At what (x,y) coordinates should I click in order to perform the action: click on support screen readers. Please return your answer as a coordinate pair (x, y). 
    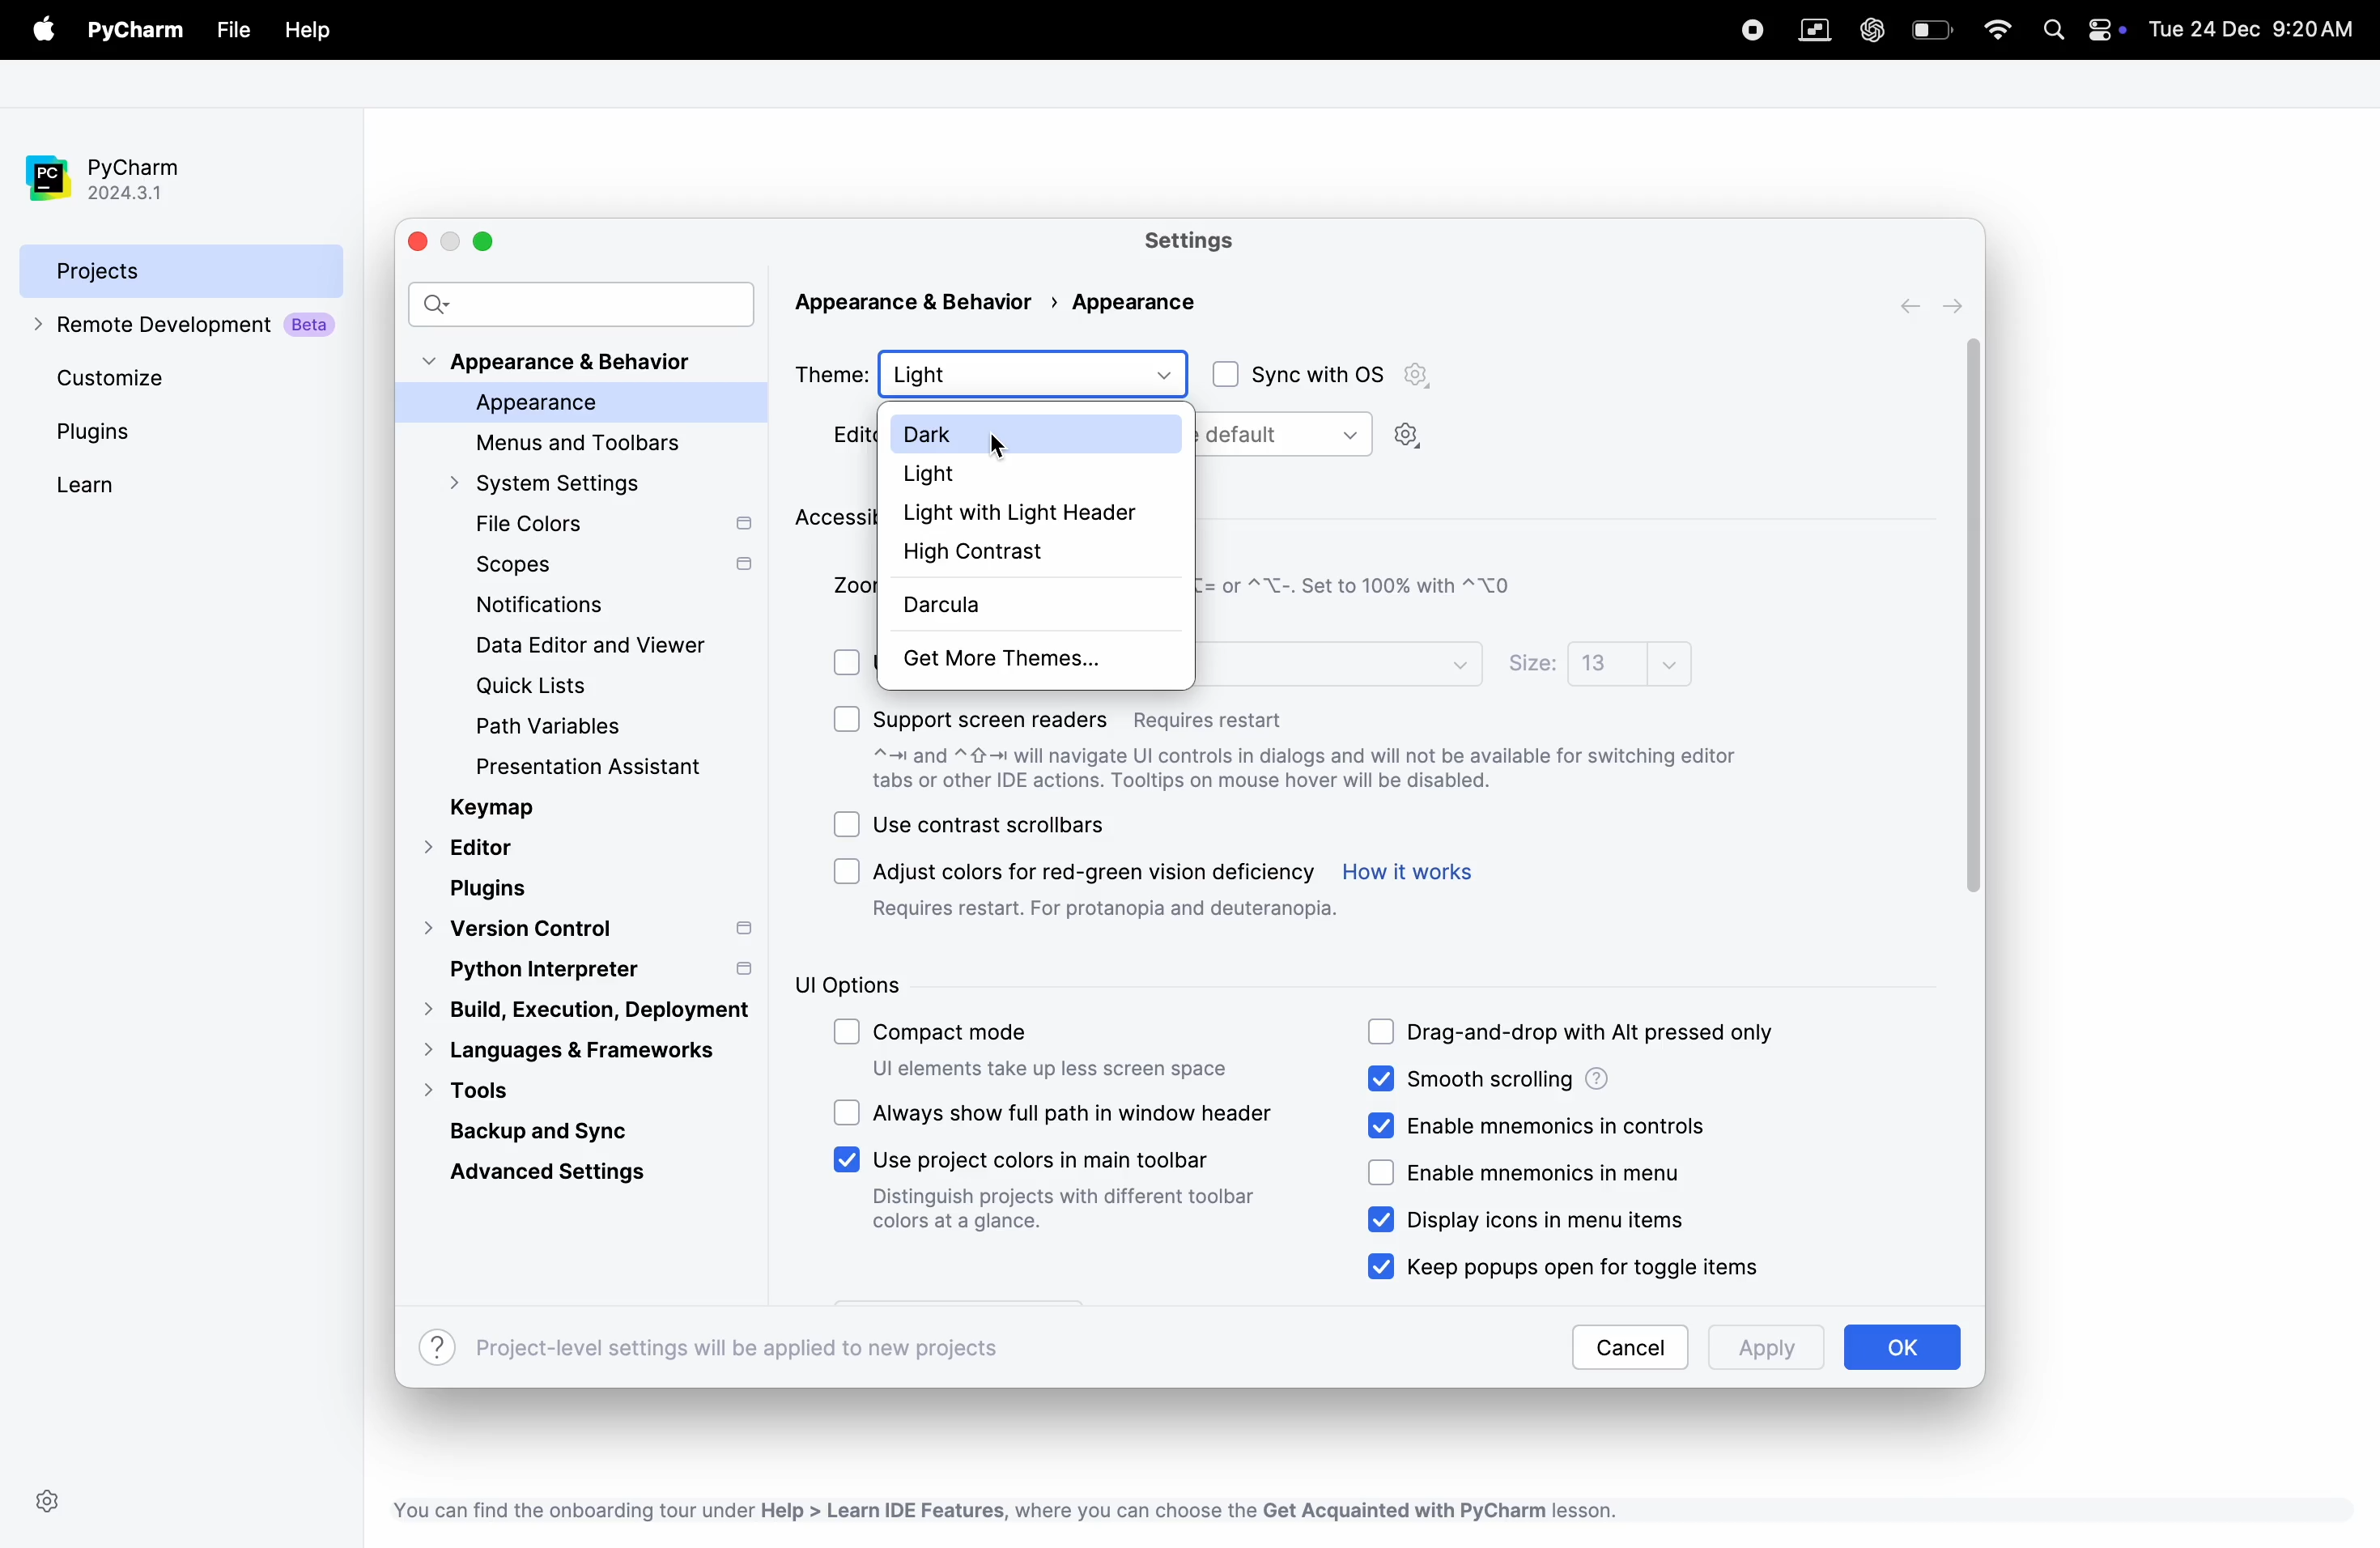
    Looking at the image, I should click on (1083, 714).